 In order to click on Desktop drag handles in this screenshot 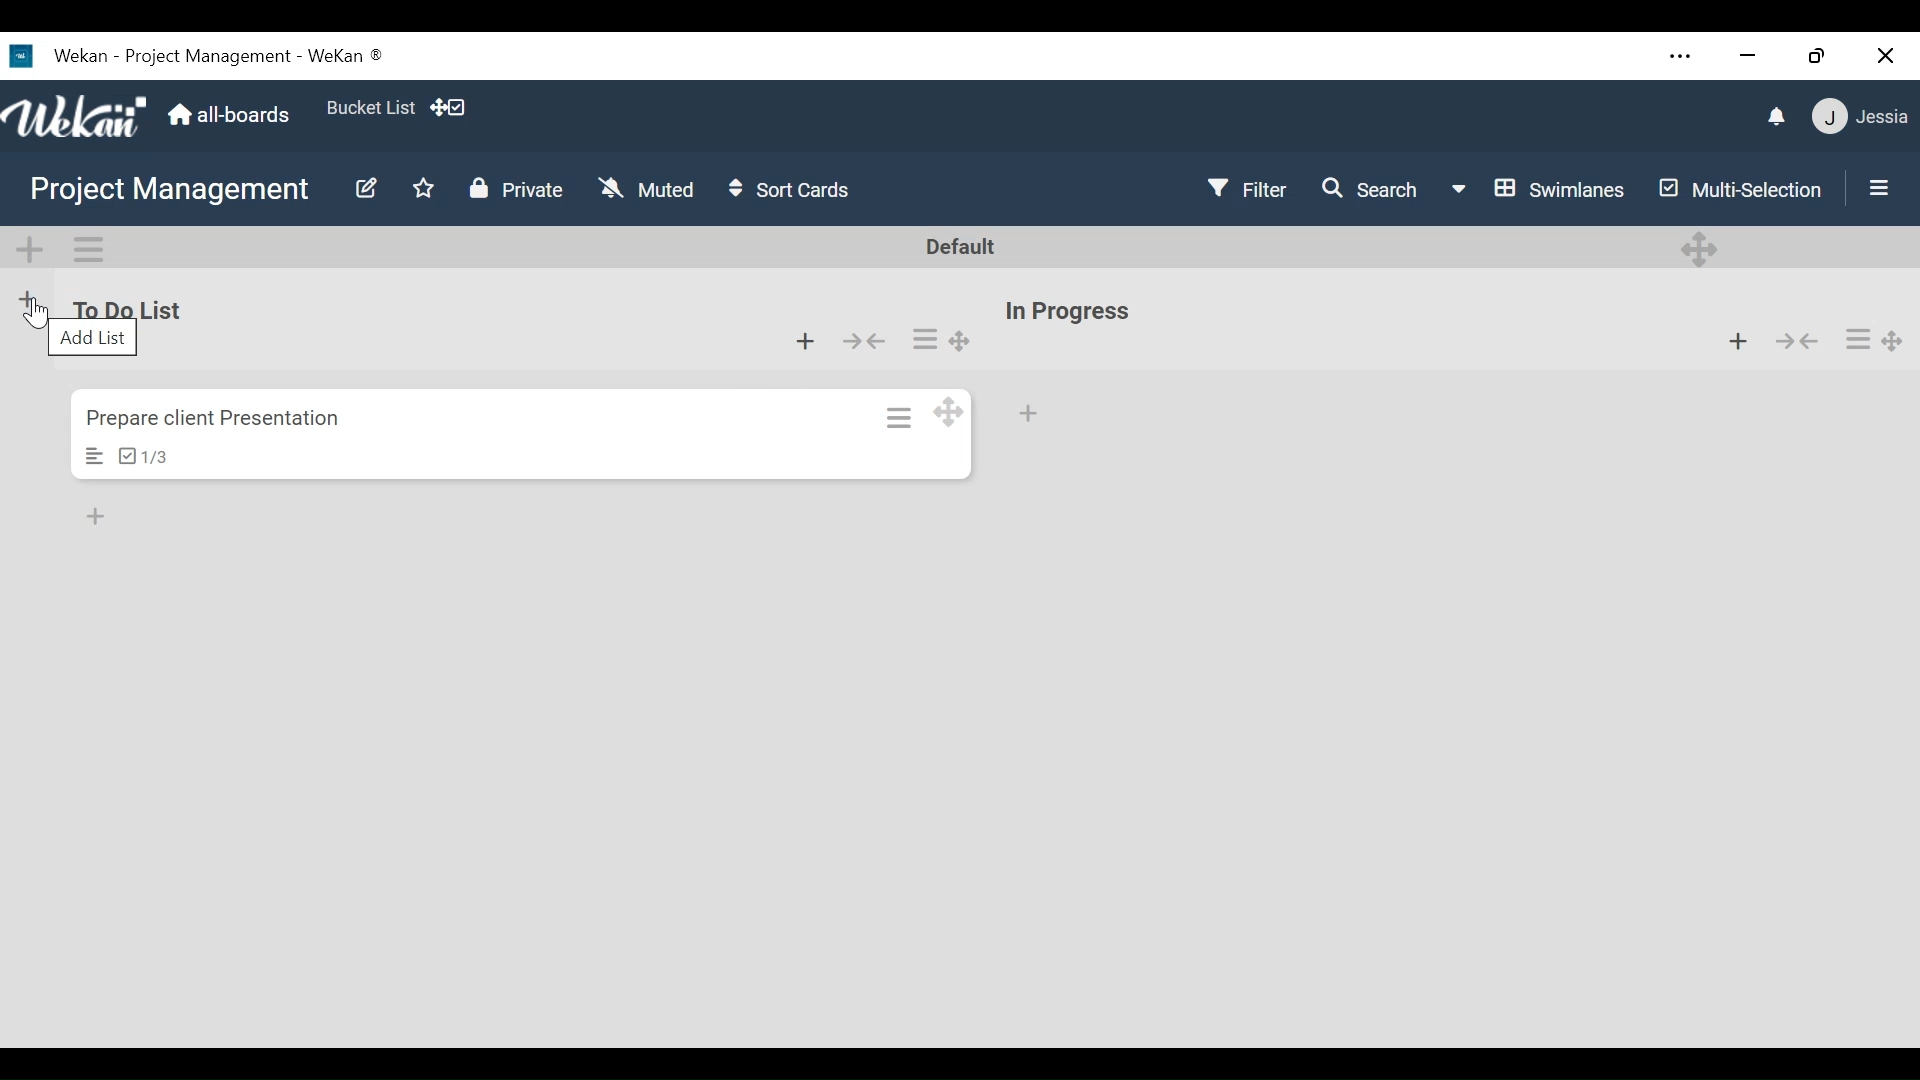, I will do `click(949, 414)`.